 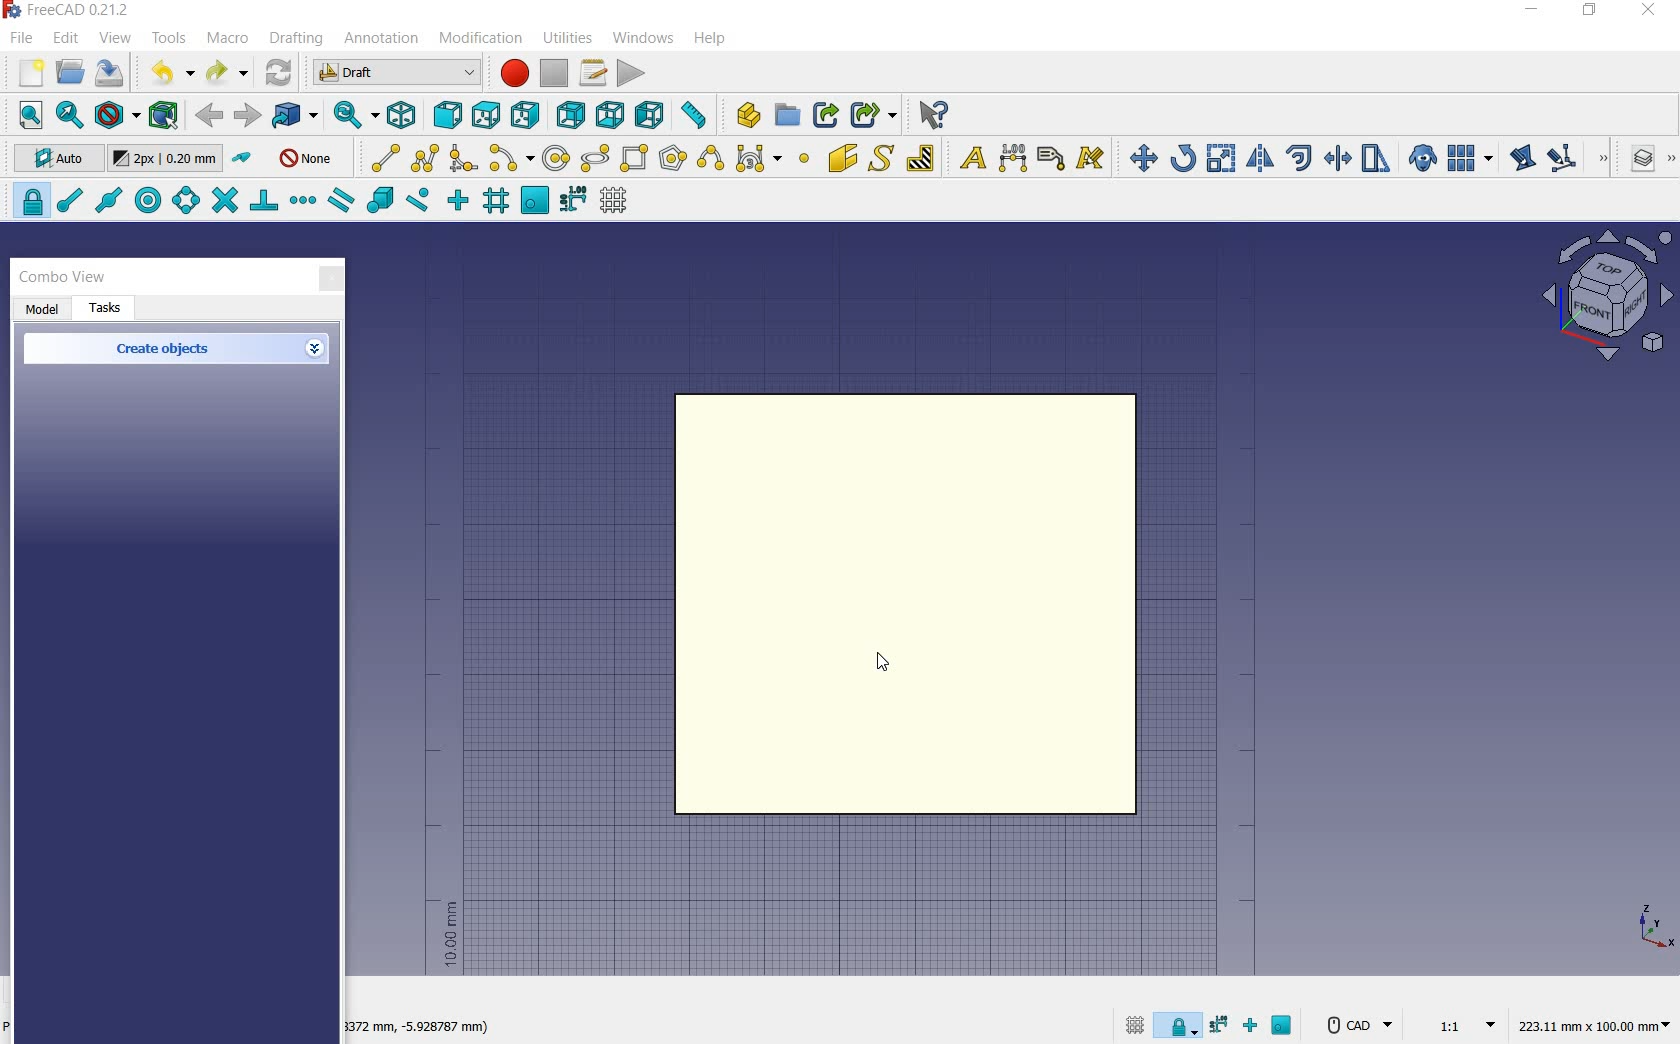 What do you see at coordinates (1521, 160) in the screenshot?
I see `edit` at bounding box center [1521, 160].